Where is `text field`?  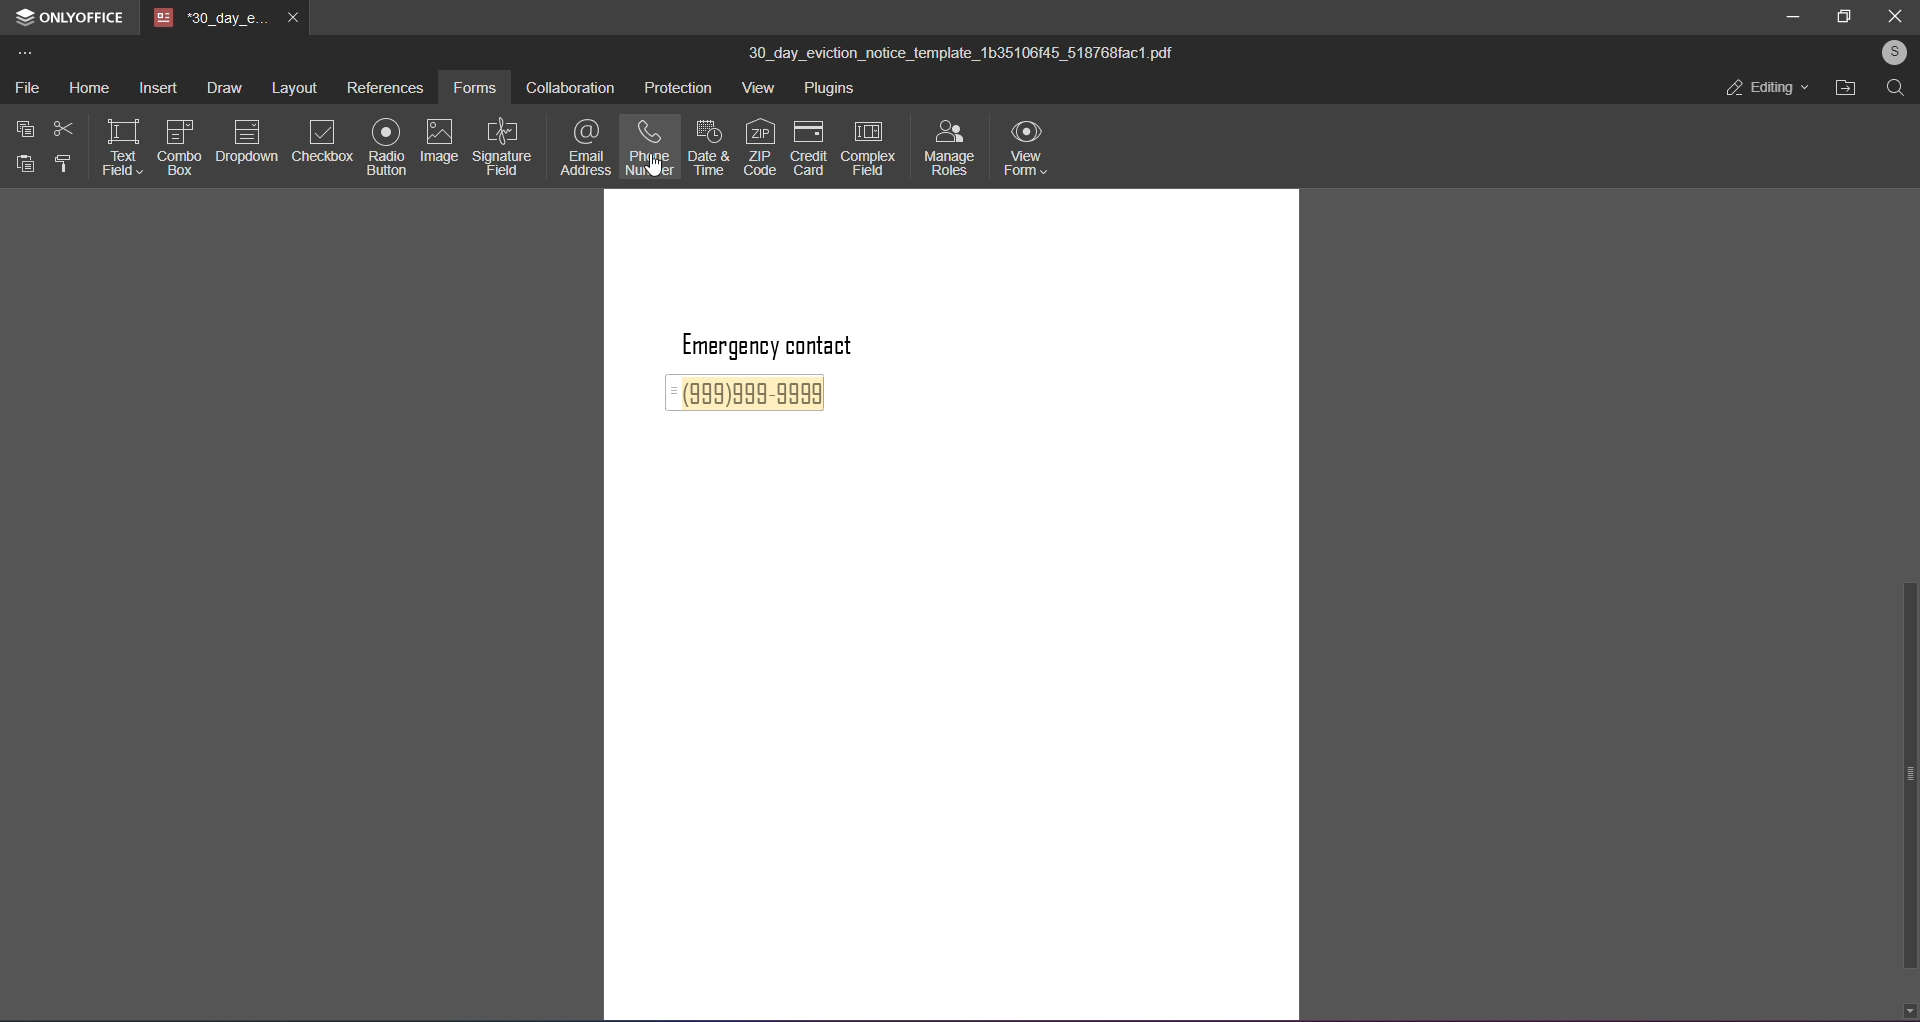 text field is located at coordinates (121, 145).